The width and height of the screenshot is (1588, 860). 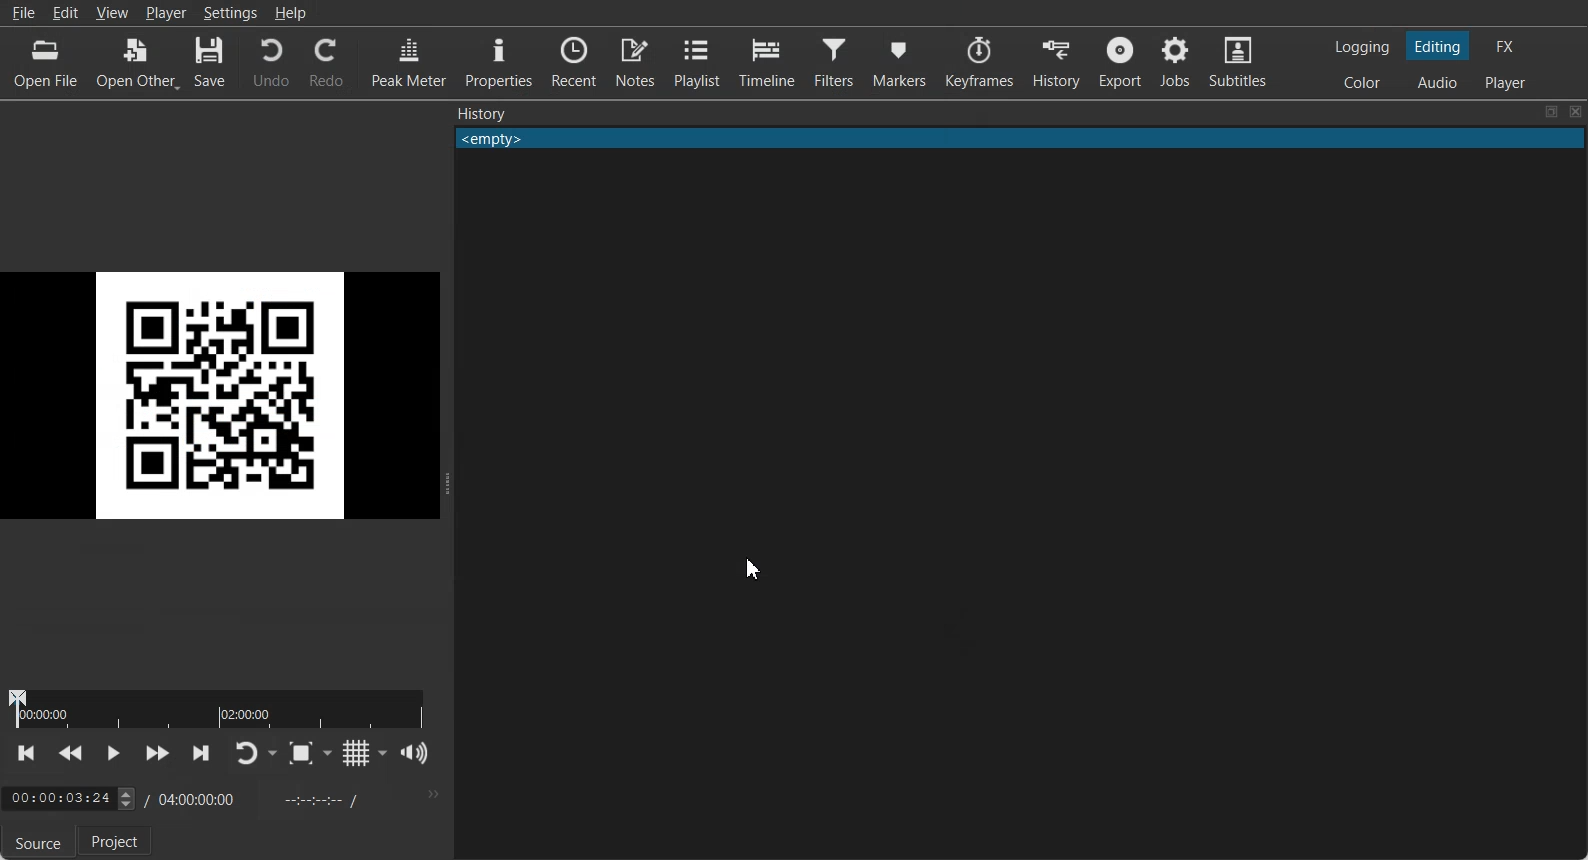 What do you see at coordinates (301, 753) in the screenshot?
I see `Toggle Zoom` at bounding box center [301, 753].